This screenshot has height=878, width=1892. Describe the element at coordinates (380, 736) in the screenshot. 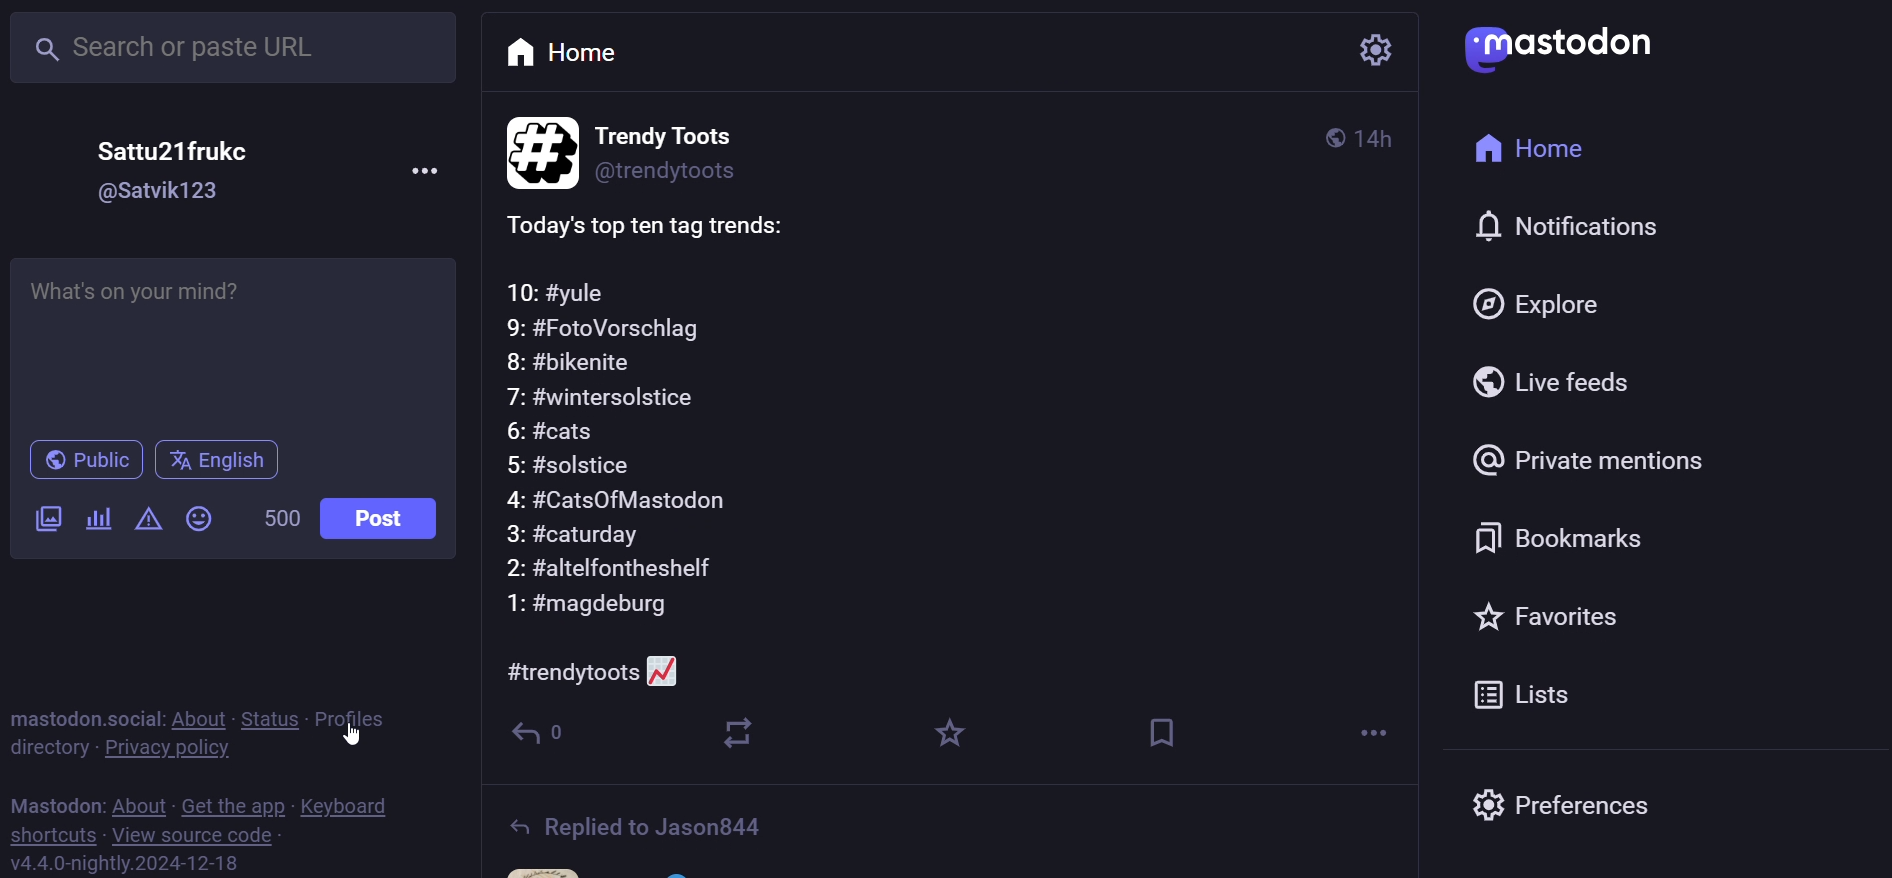

I see `cursor` at that location.